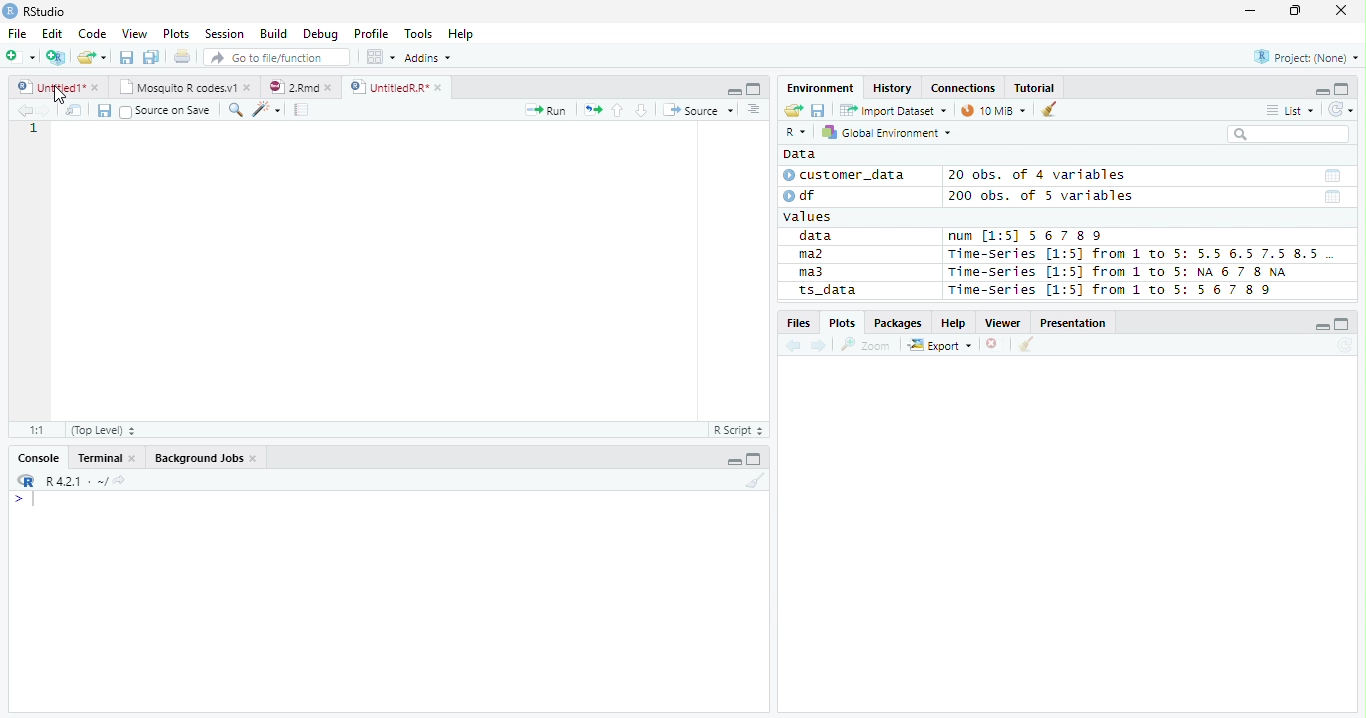 The width and height of the screenshot is (1366, 718). I want to click on Profile, so click(370, 34).